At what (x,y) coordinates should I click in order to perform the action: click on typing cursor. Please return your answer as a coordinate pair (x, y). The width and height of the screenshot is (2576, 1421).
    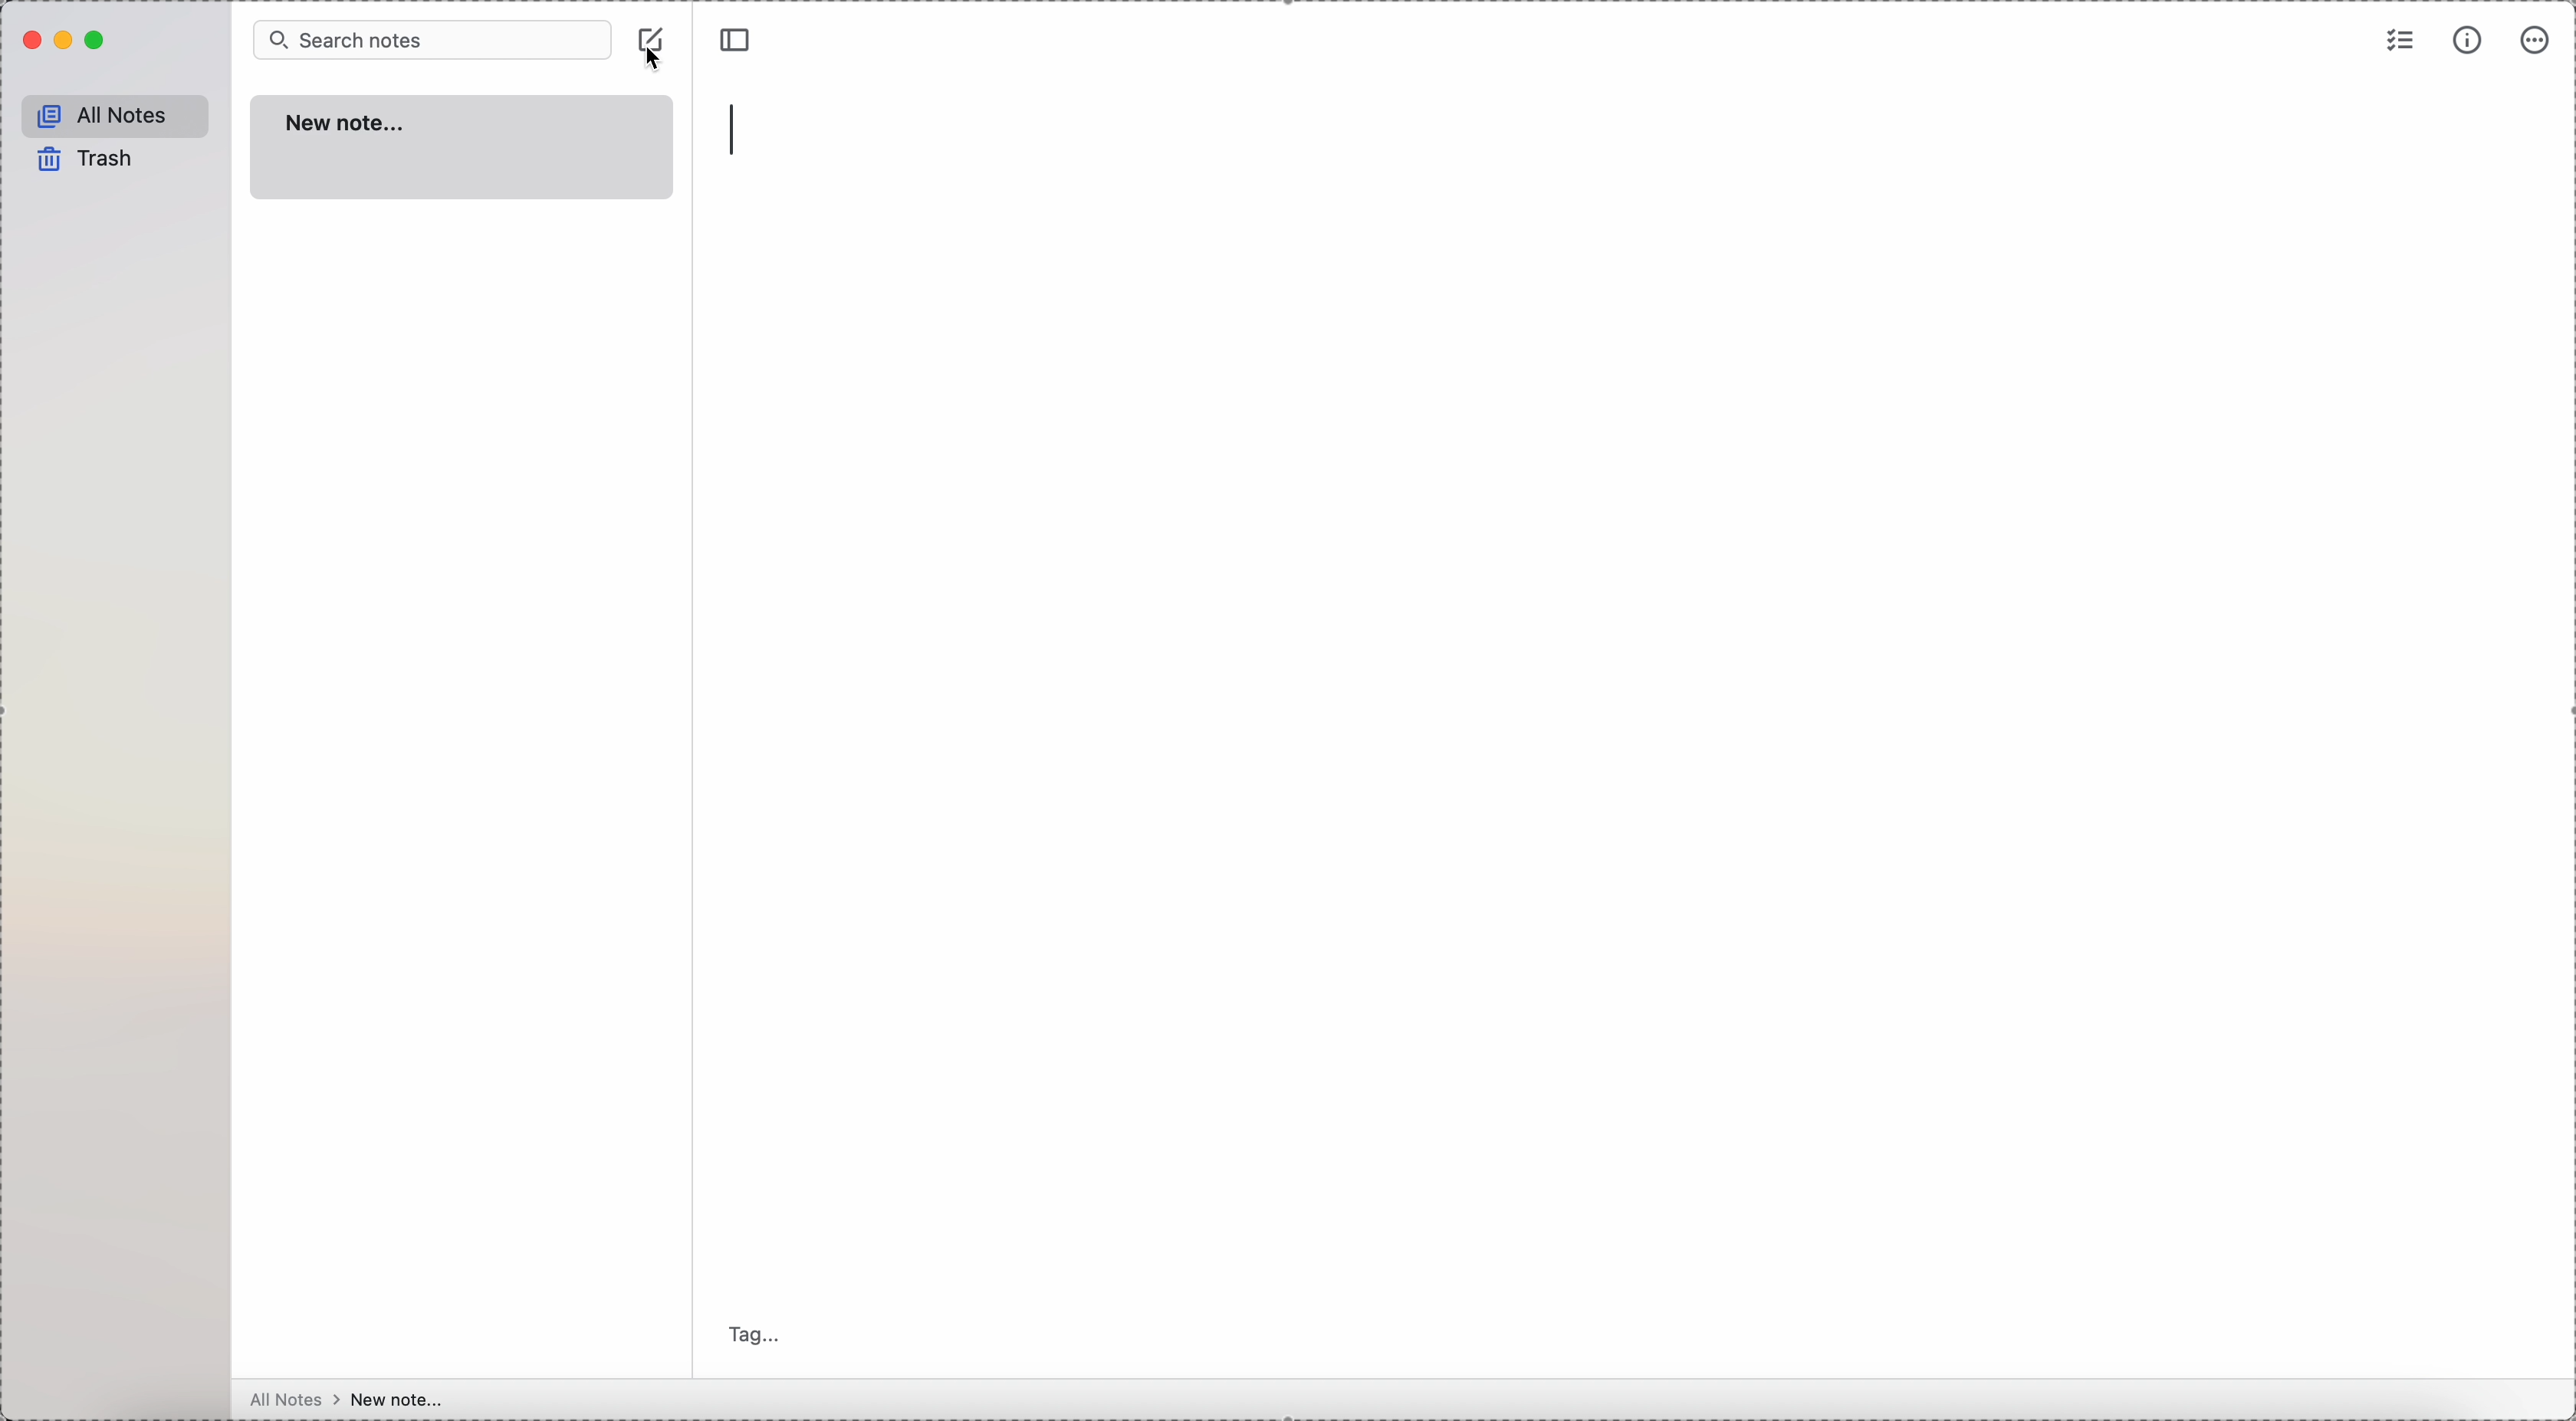
    Looking at the image, I should click on (738, 133).